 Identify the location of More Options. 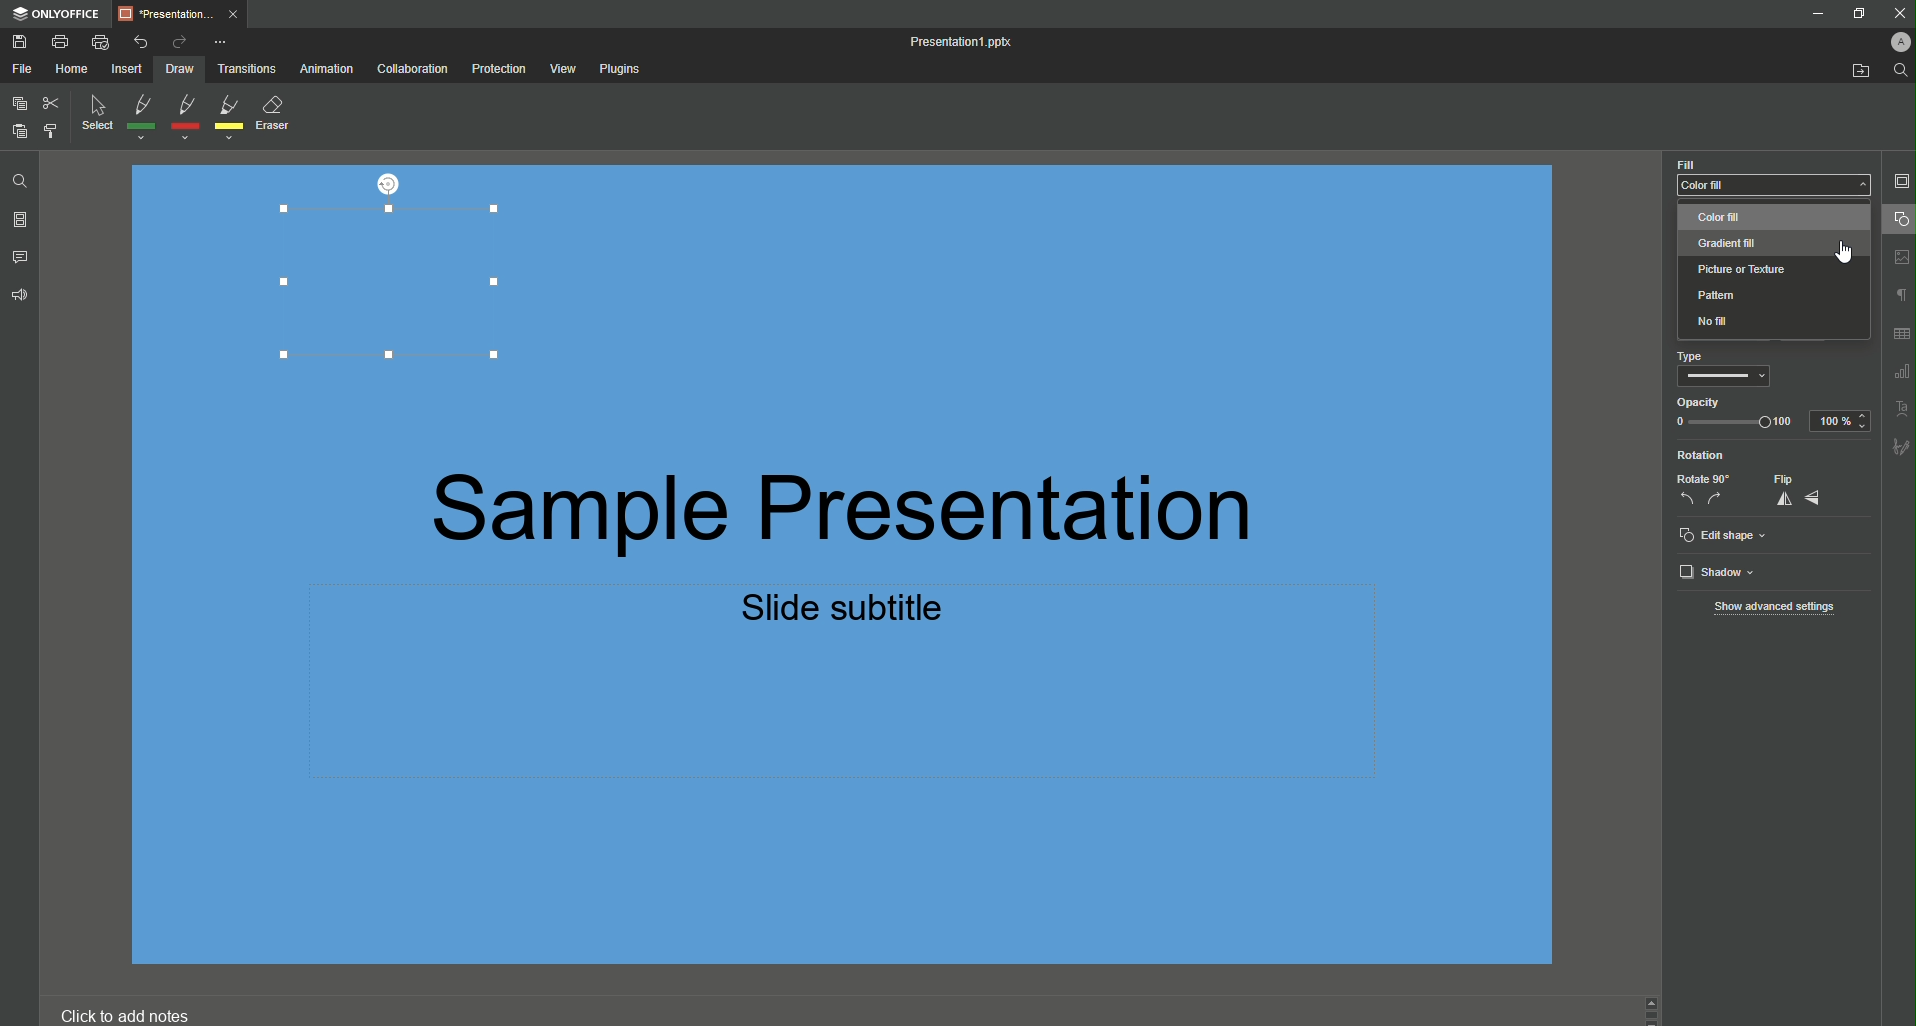
(224, 41).